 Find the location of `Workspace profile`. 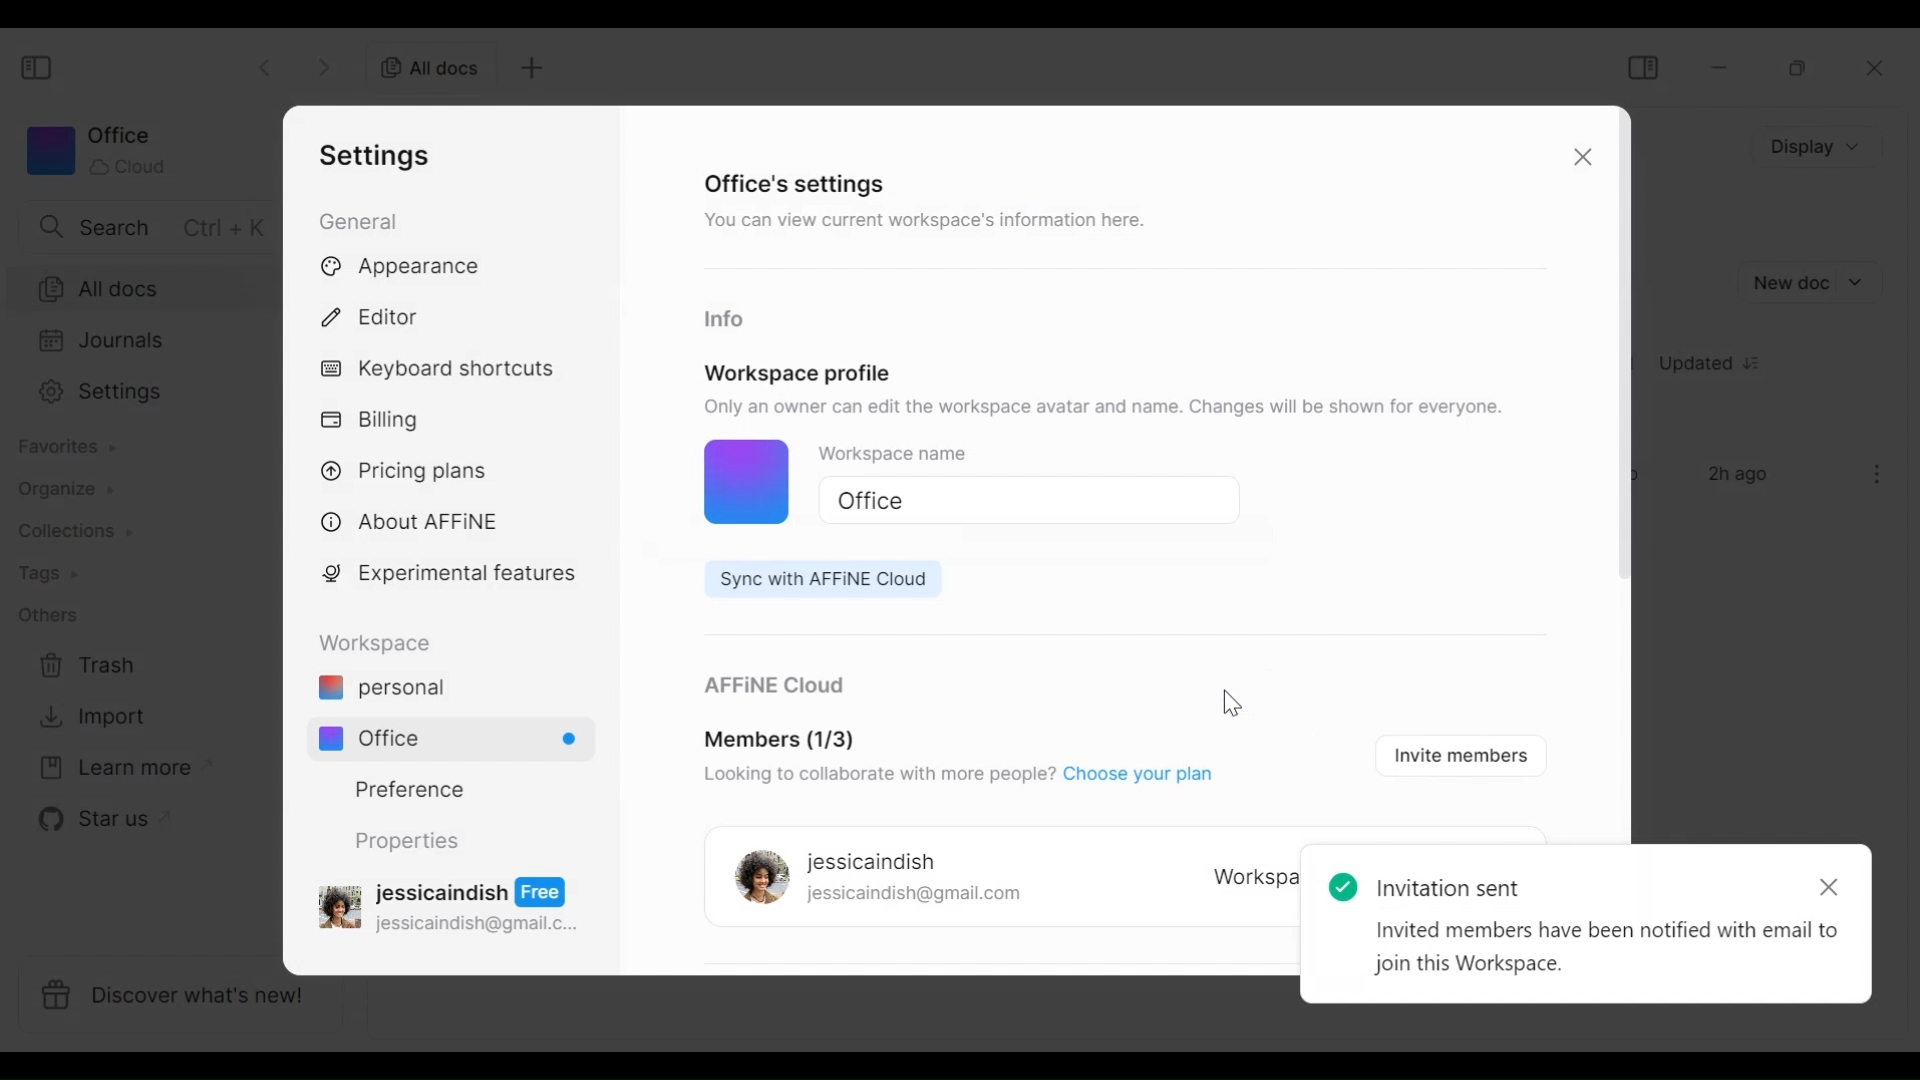

Workspace profile is located at coordinates (798, 373).